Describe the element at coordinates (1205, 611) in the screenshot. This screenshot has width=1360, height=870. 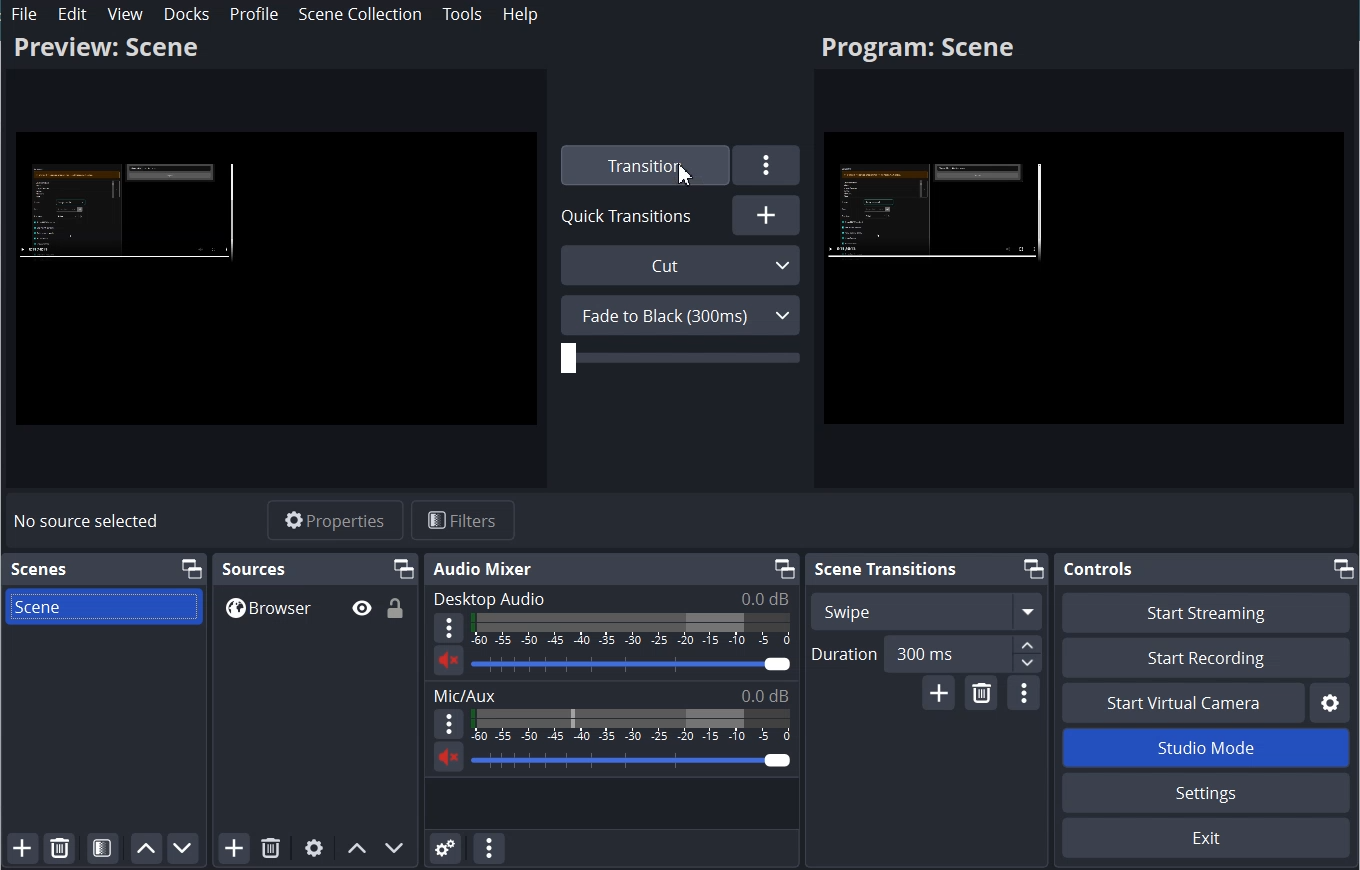
I see `Start Streaming` at that location.